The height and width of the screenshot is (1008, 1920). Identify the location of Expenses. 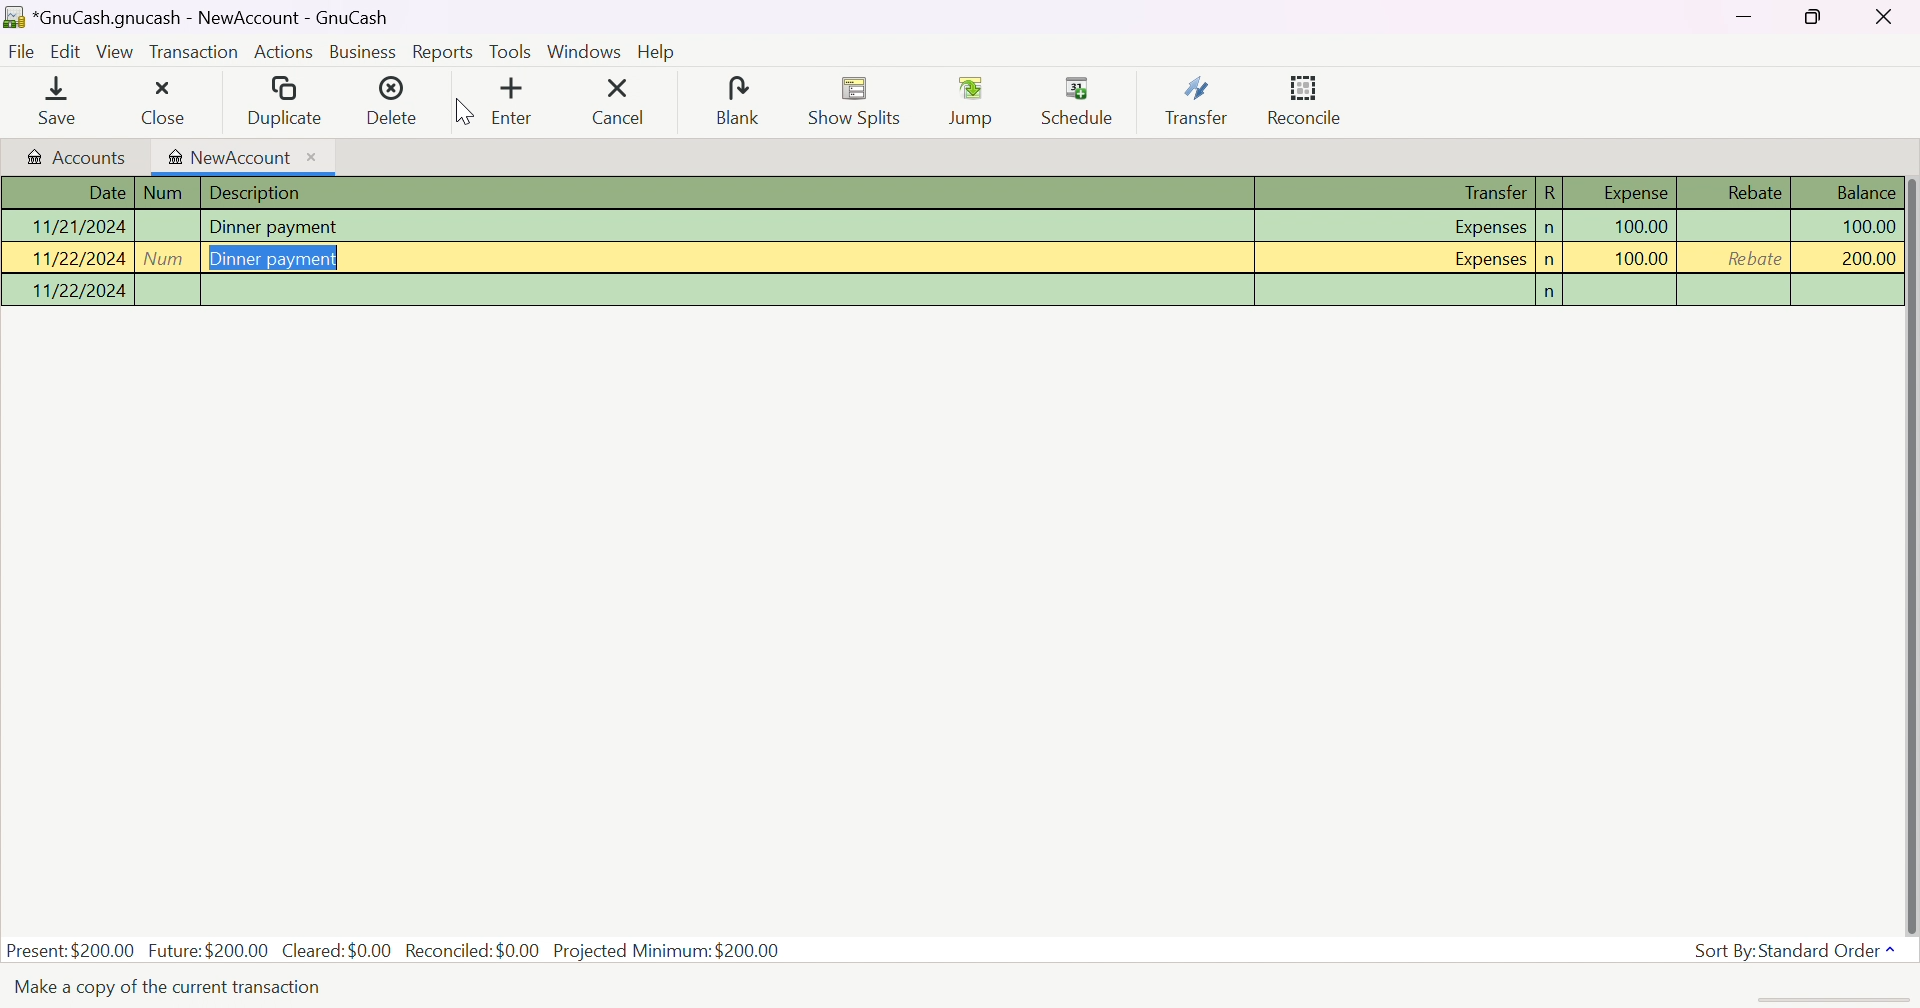
(1485, 258).